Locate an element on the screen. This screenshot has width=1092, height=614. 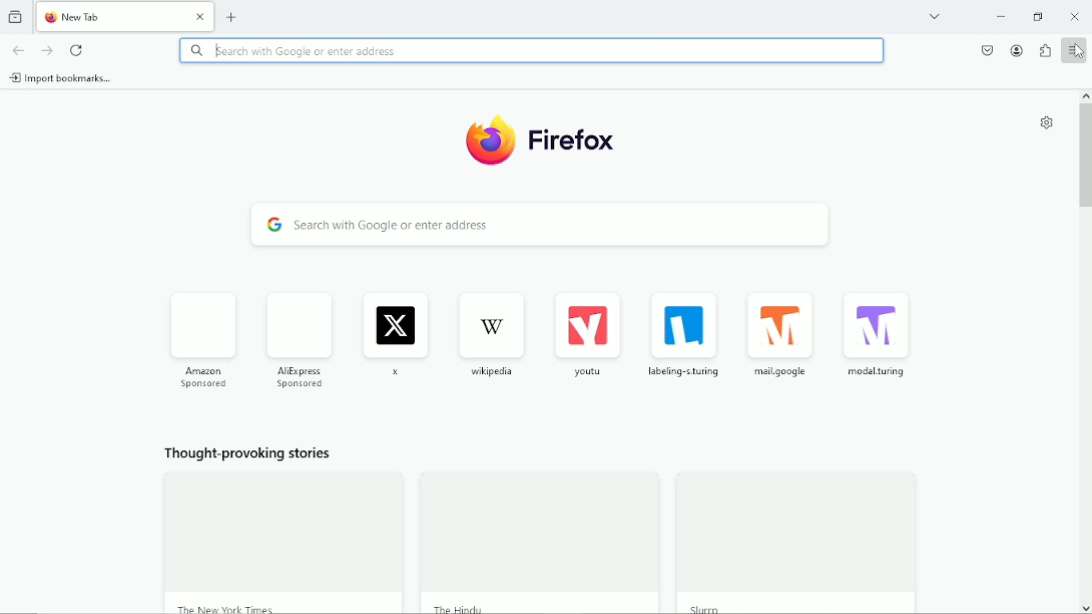
Amazon is located at coordinates (203, 339).